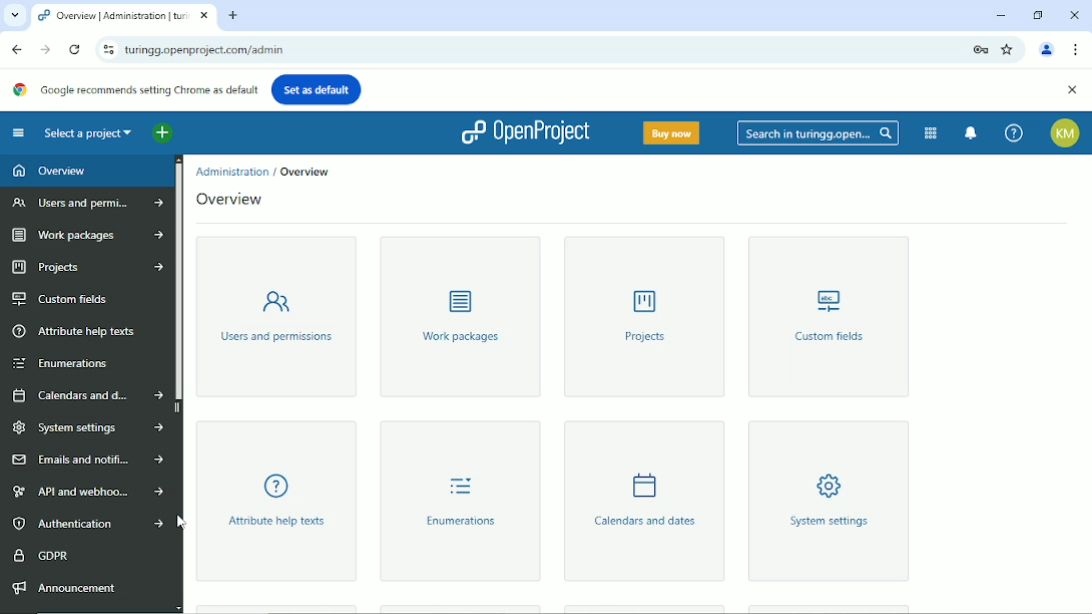 The height and width of the screenshot is (614, 1092). I want to click on close current window, so click(204, 16).